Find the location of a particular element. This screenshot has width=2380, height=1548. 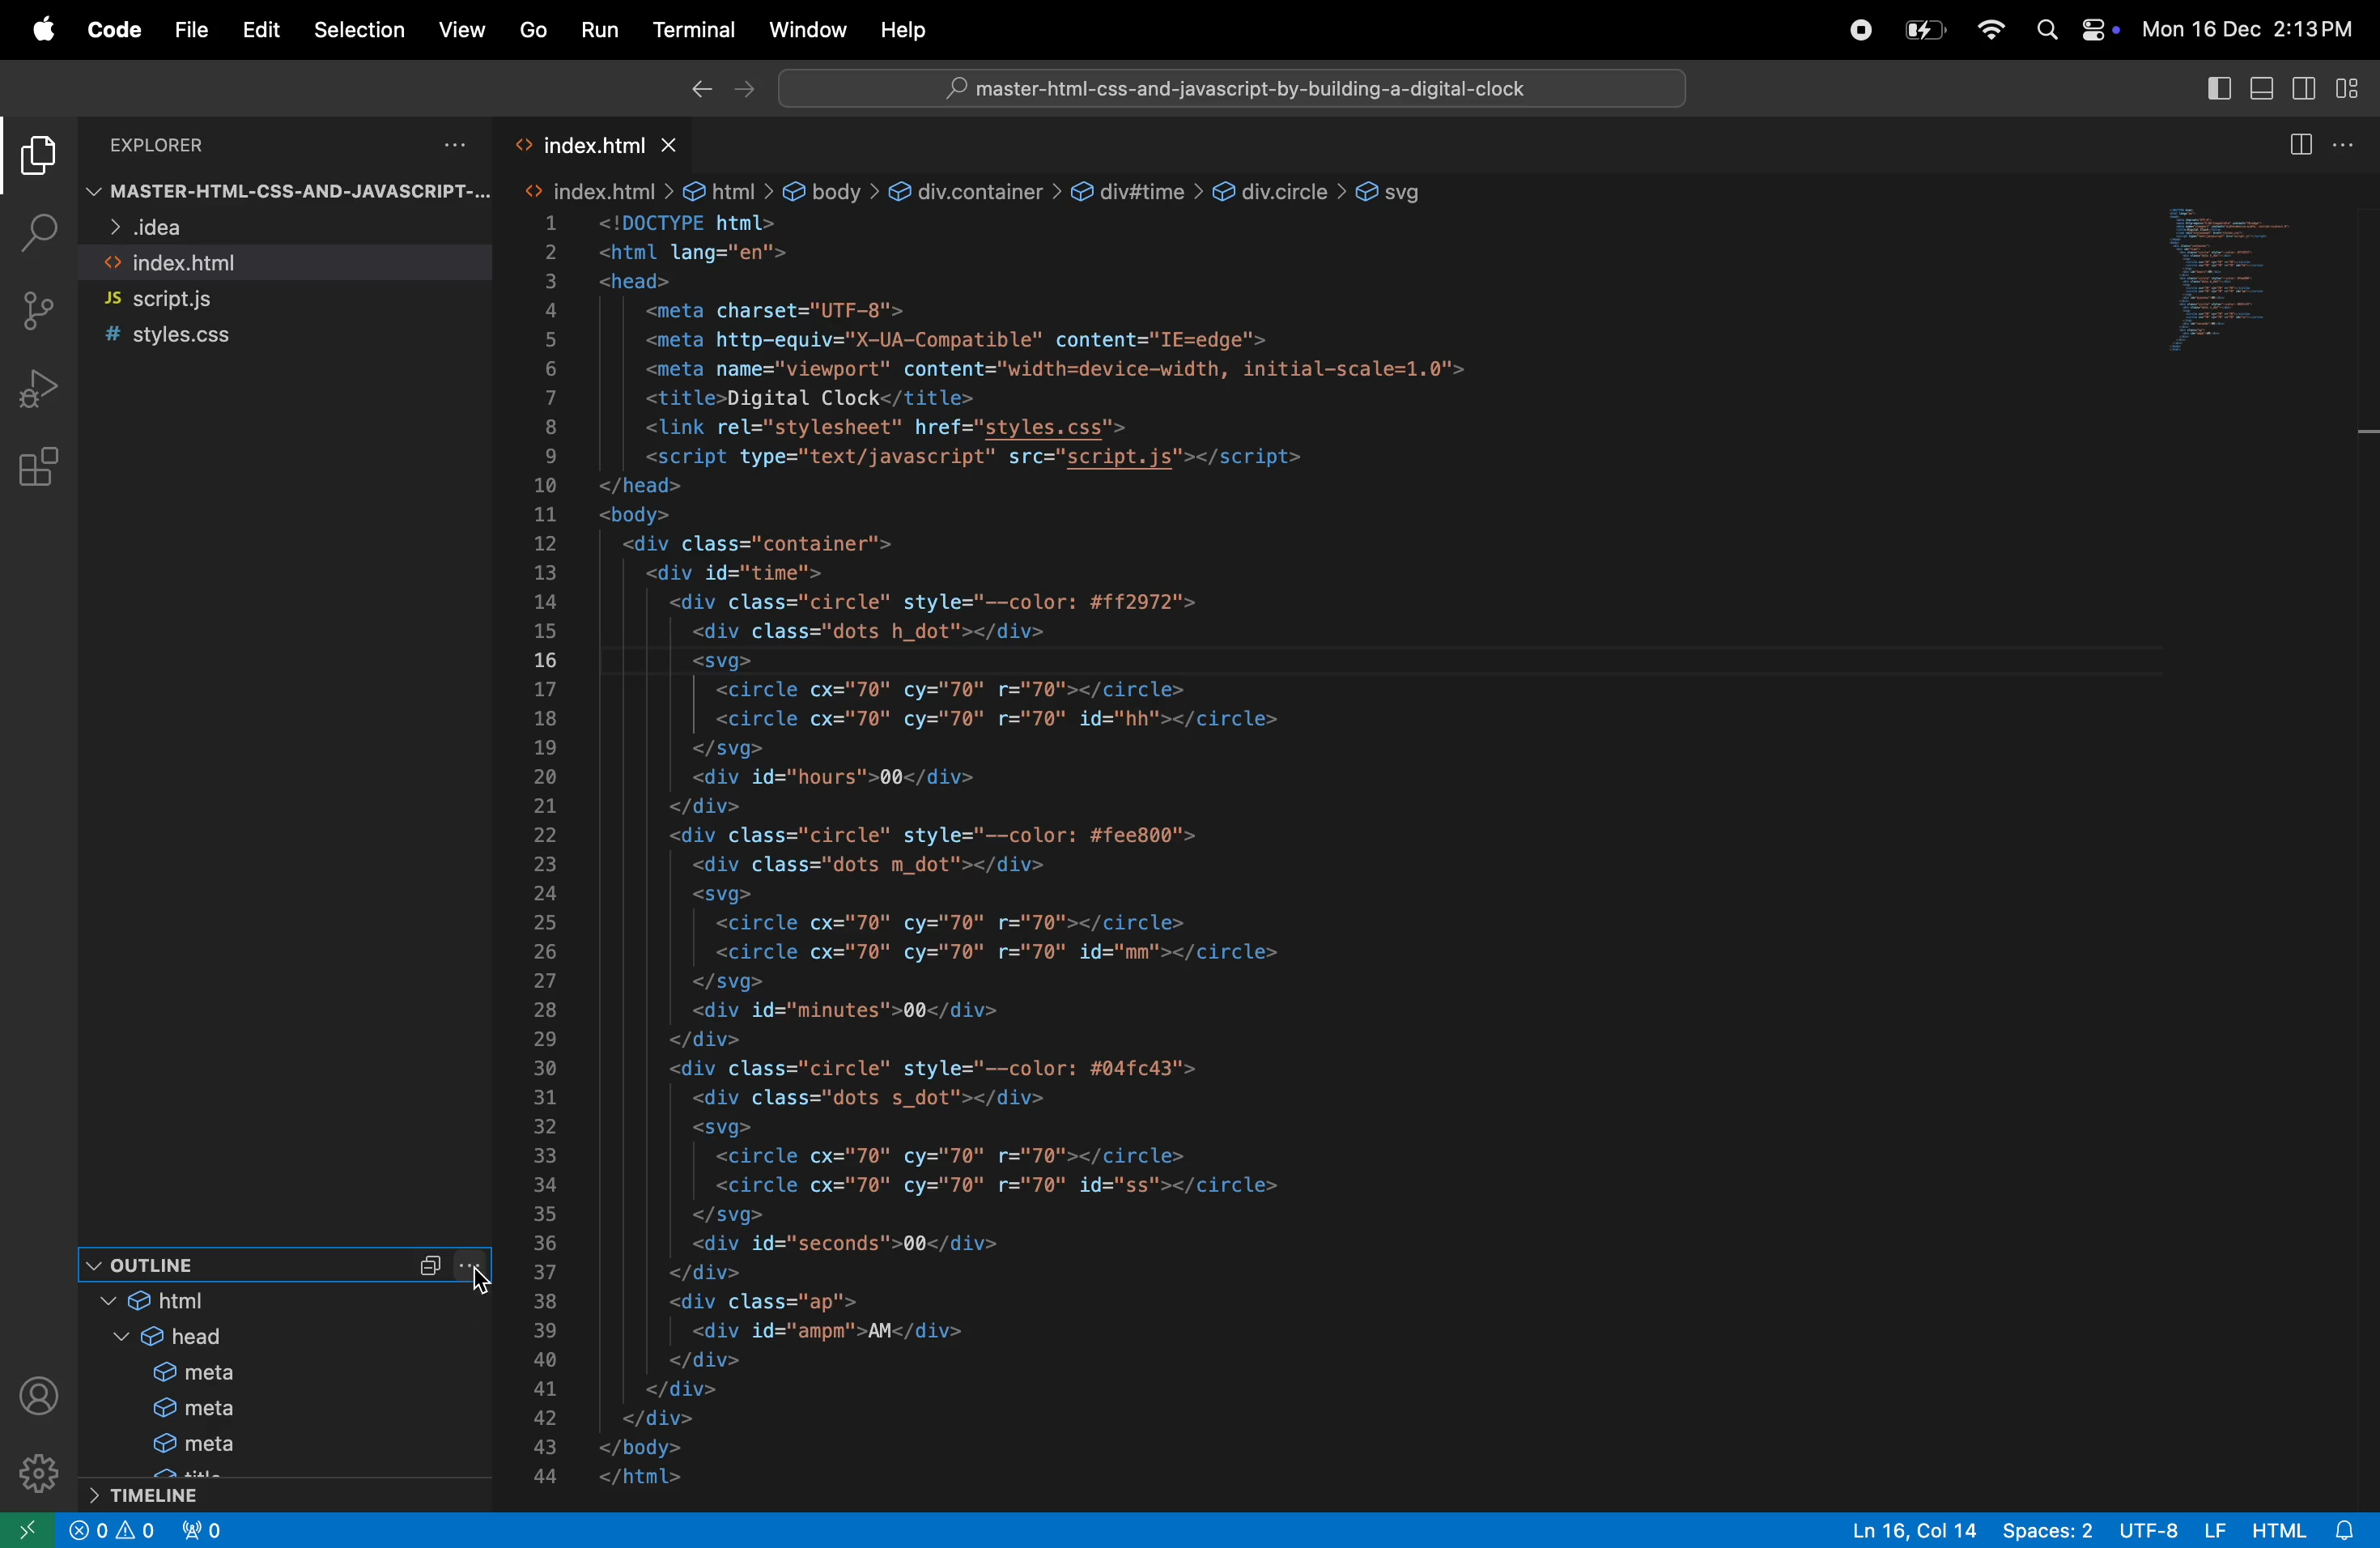

source control is located at coordinates (38, 311).